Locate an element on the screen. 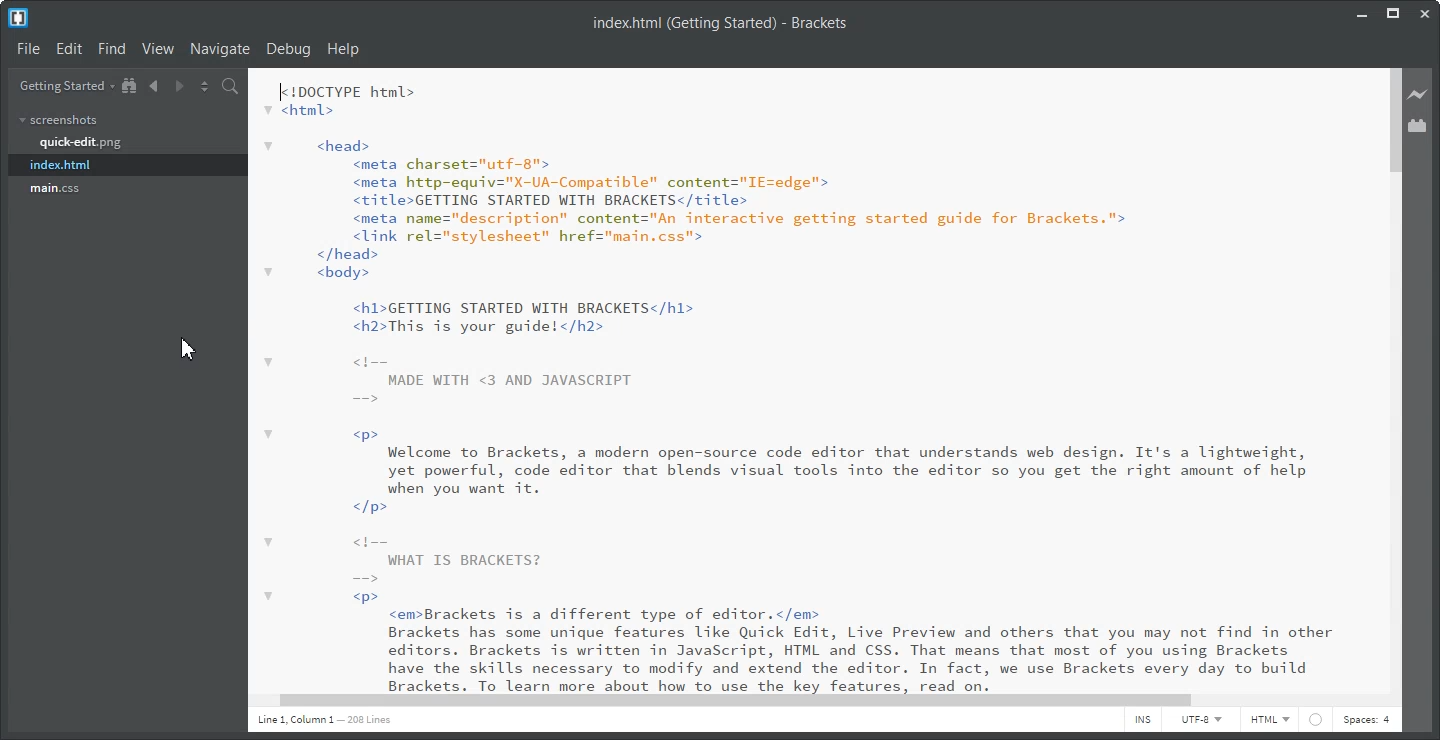 The image size is (1440, 740). INS is located at coordinates (1143, 721).